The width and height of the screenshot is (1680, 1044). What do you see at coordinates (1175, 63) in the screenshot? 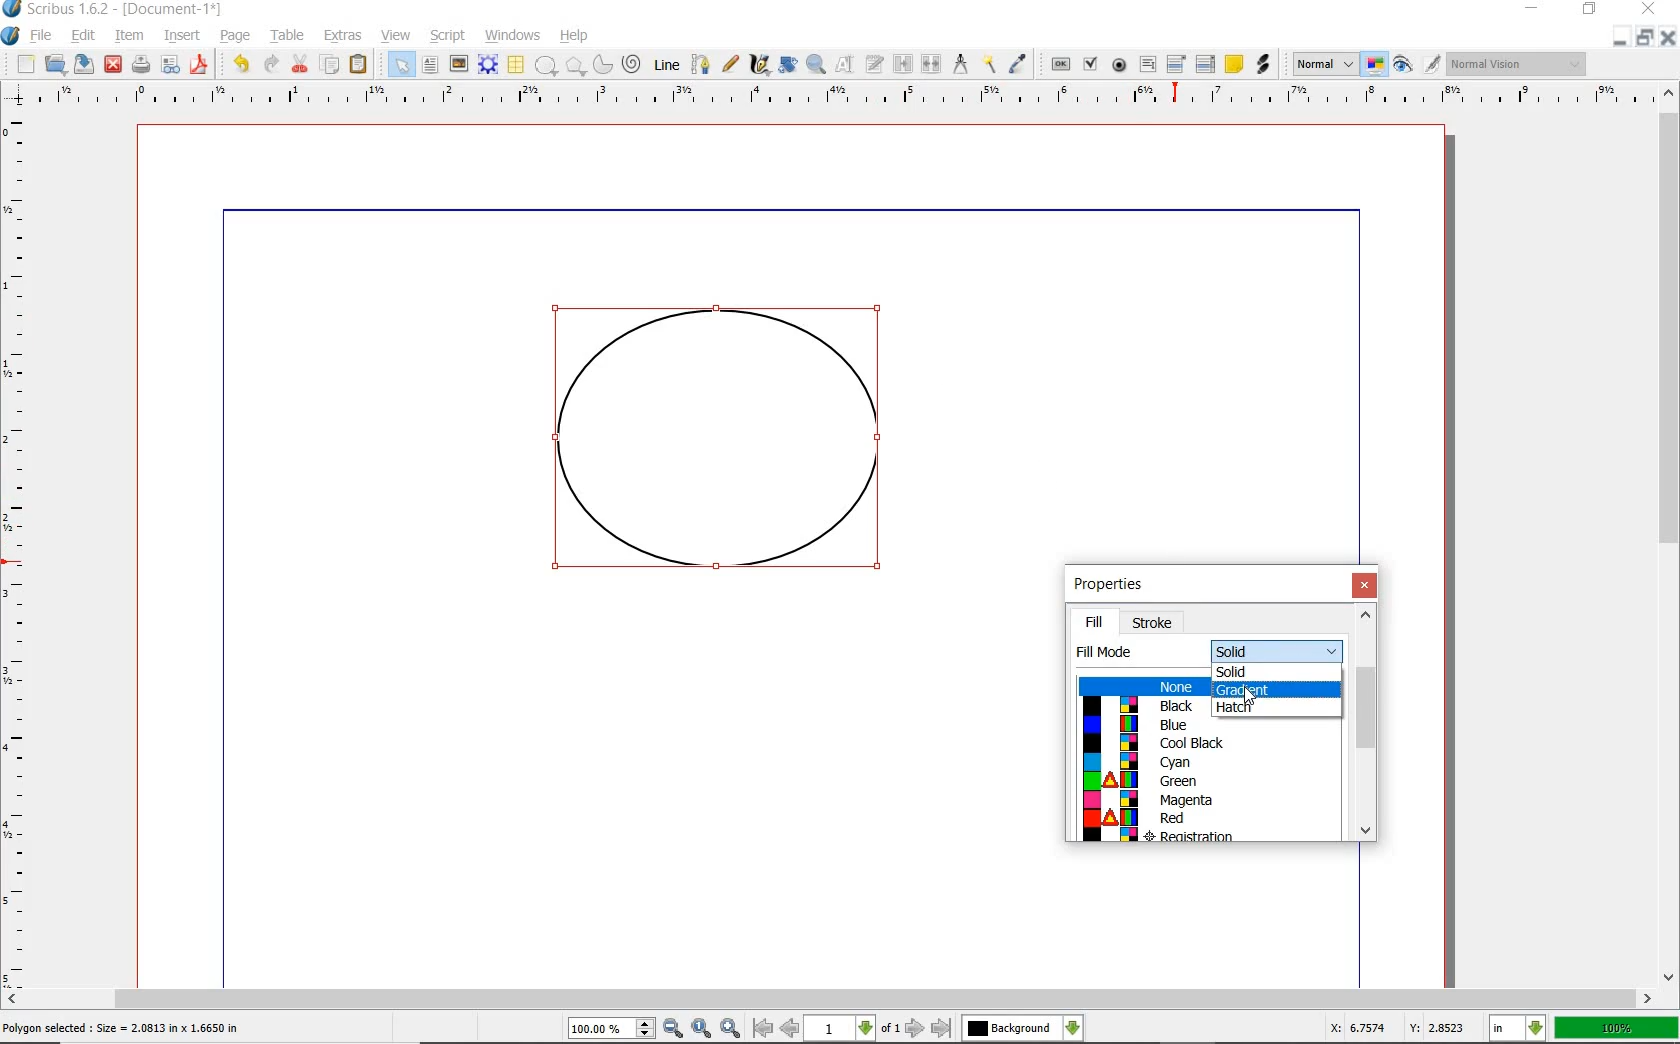
I see `PDF COMBO BOX` at bounding box center [1175, 63].